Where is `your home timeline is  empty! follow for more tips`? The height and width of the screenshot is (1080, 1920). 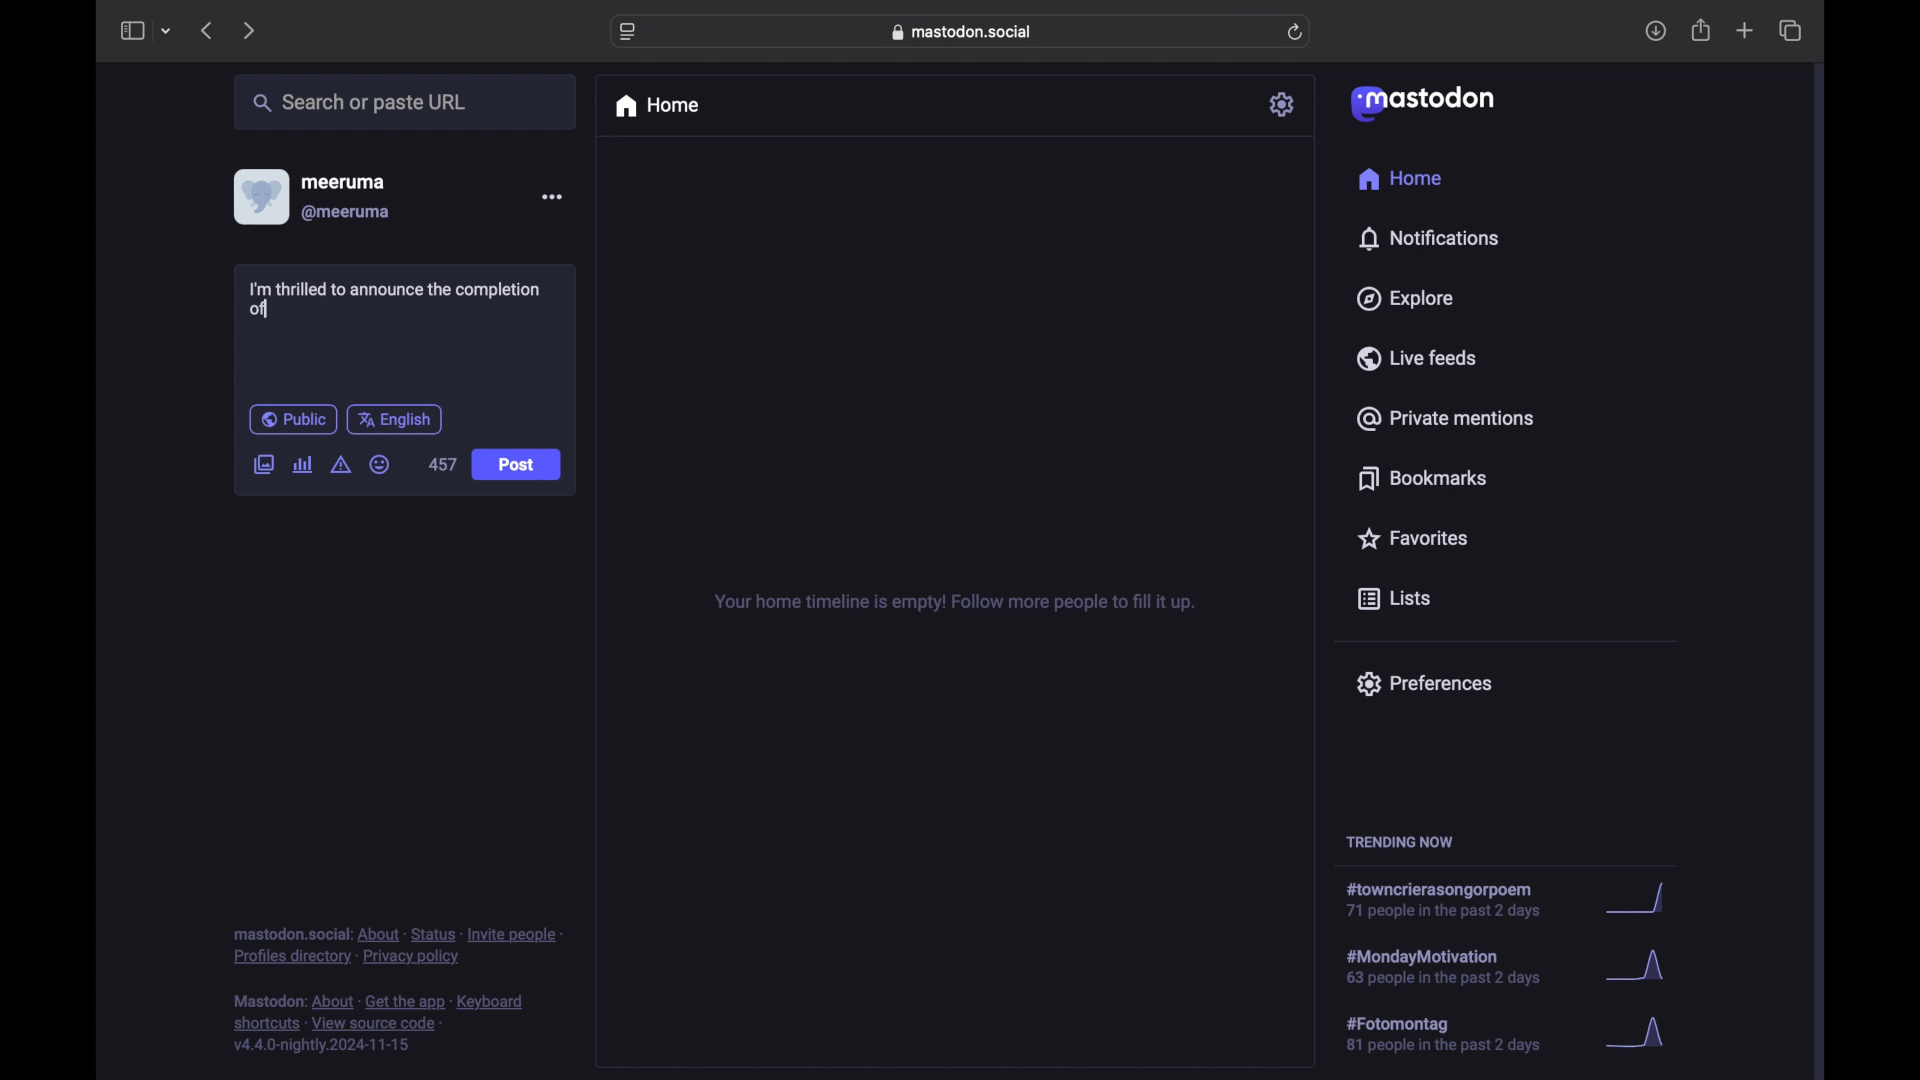
your home timeline is  empty! follow for more tips is located at coordinates (952, 603).